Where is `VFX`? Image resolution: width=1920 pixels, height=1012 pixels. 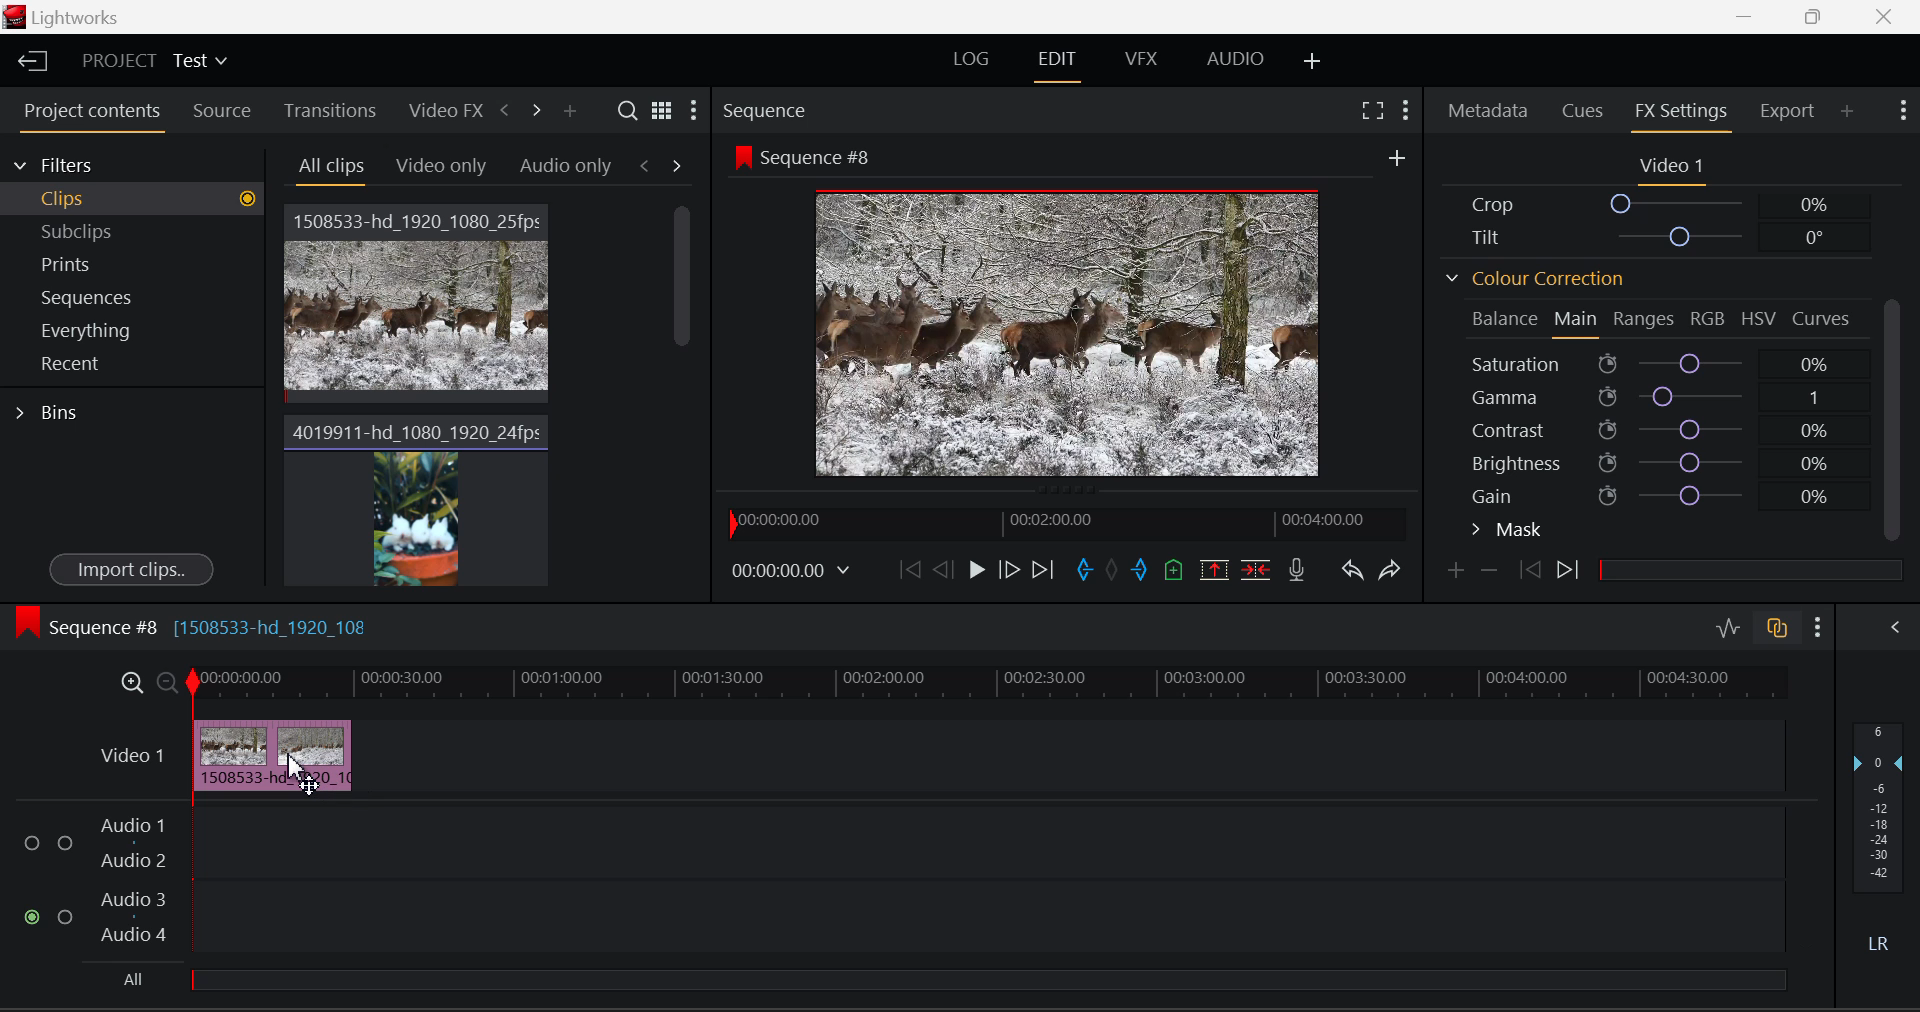 VFX is located at coordinates (1140, 59).